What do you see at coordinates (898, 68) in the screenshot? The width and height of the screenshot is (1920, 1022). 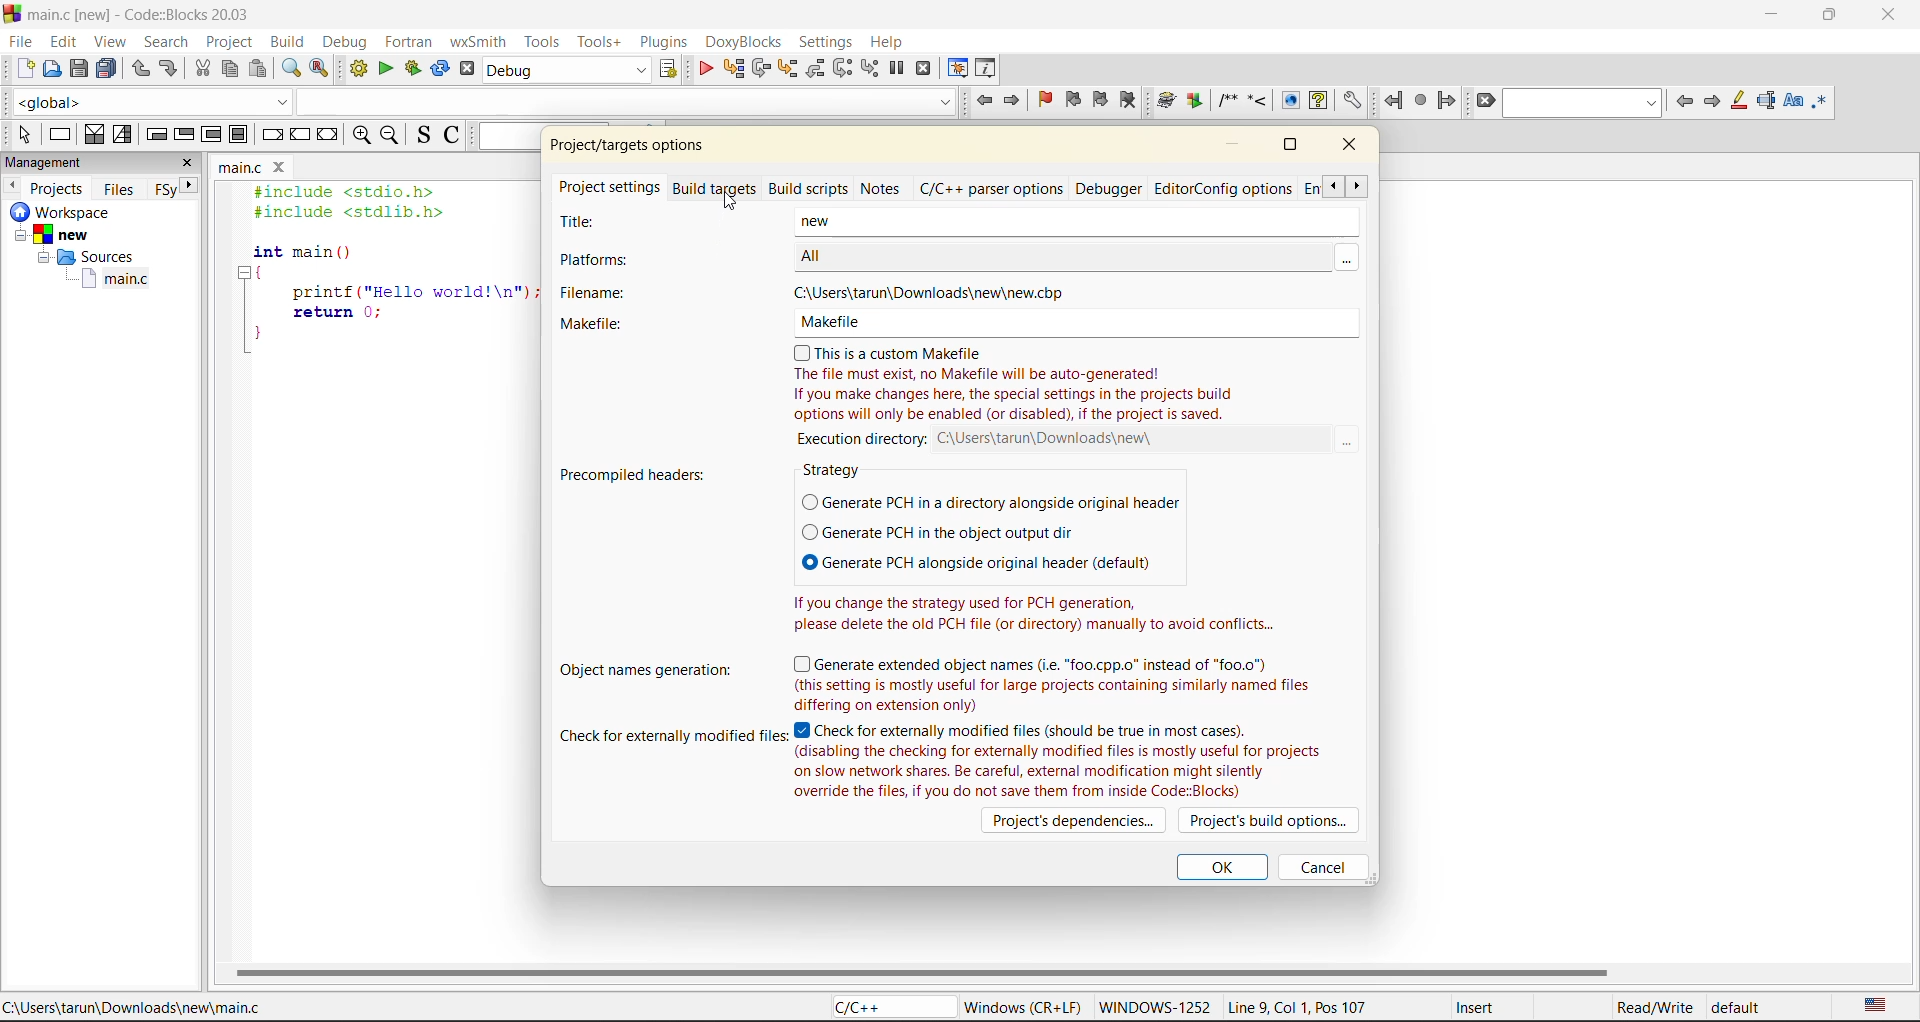 I see `break debugger` at bounding box center [898, 68].